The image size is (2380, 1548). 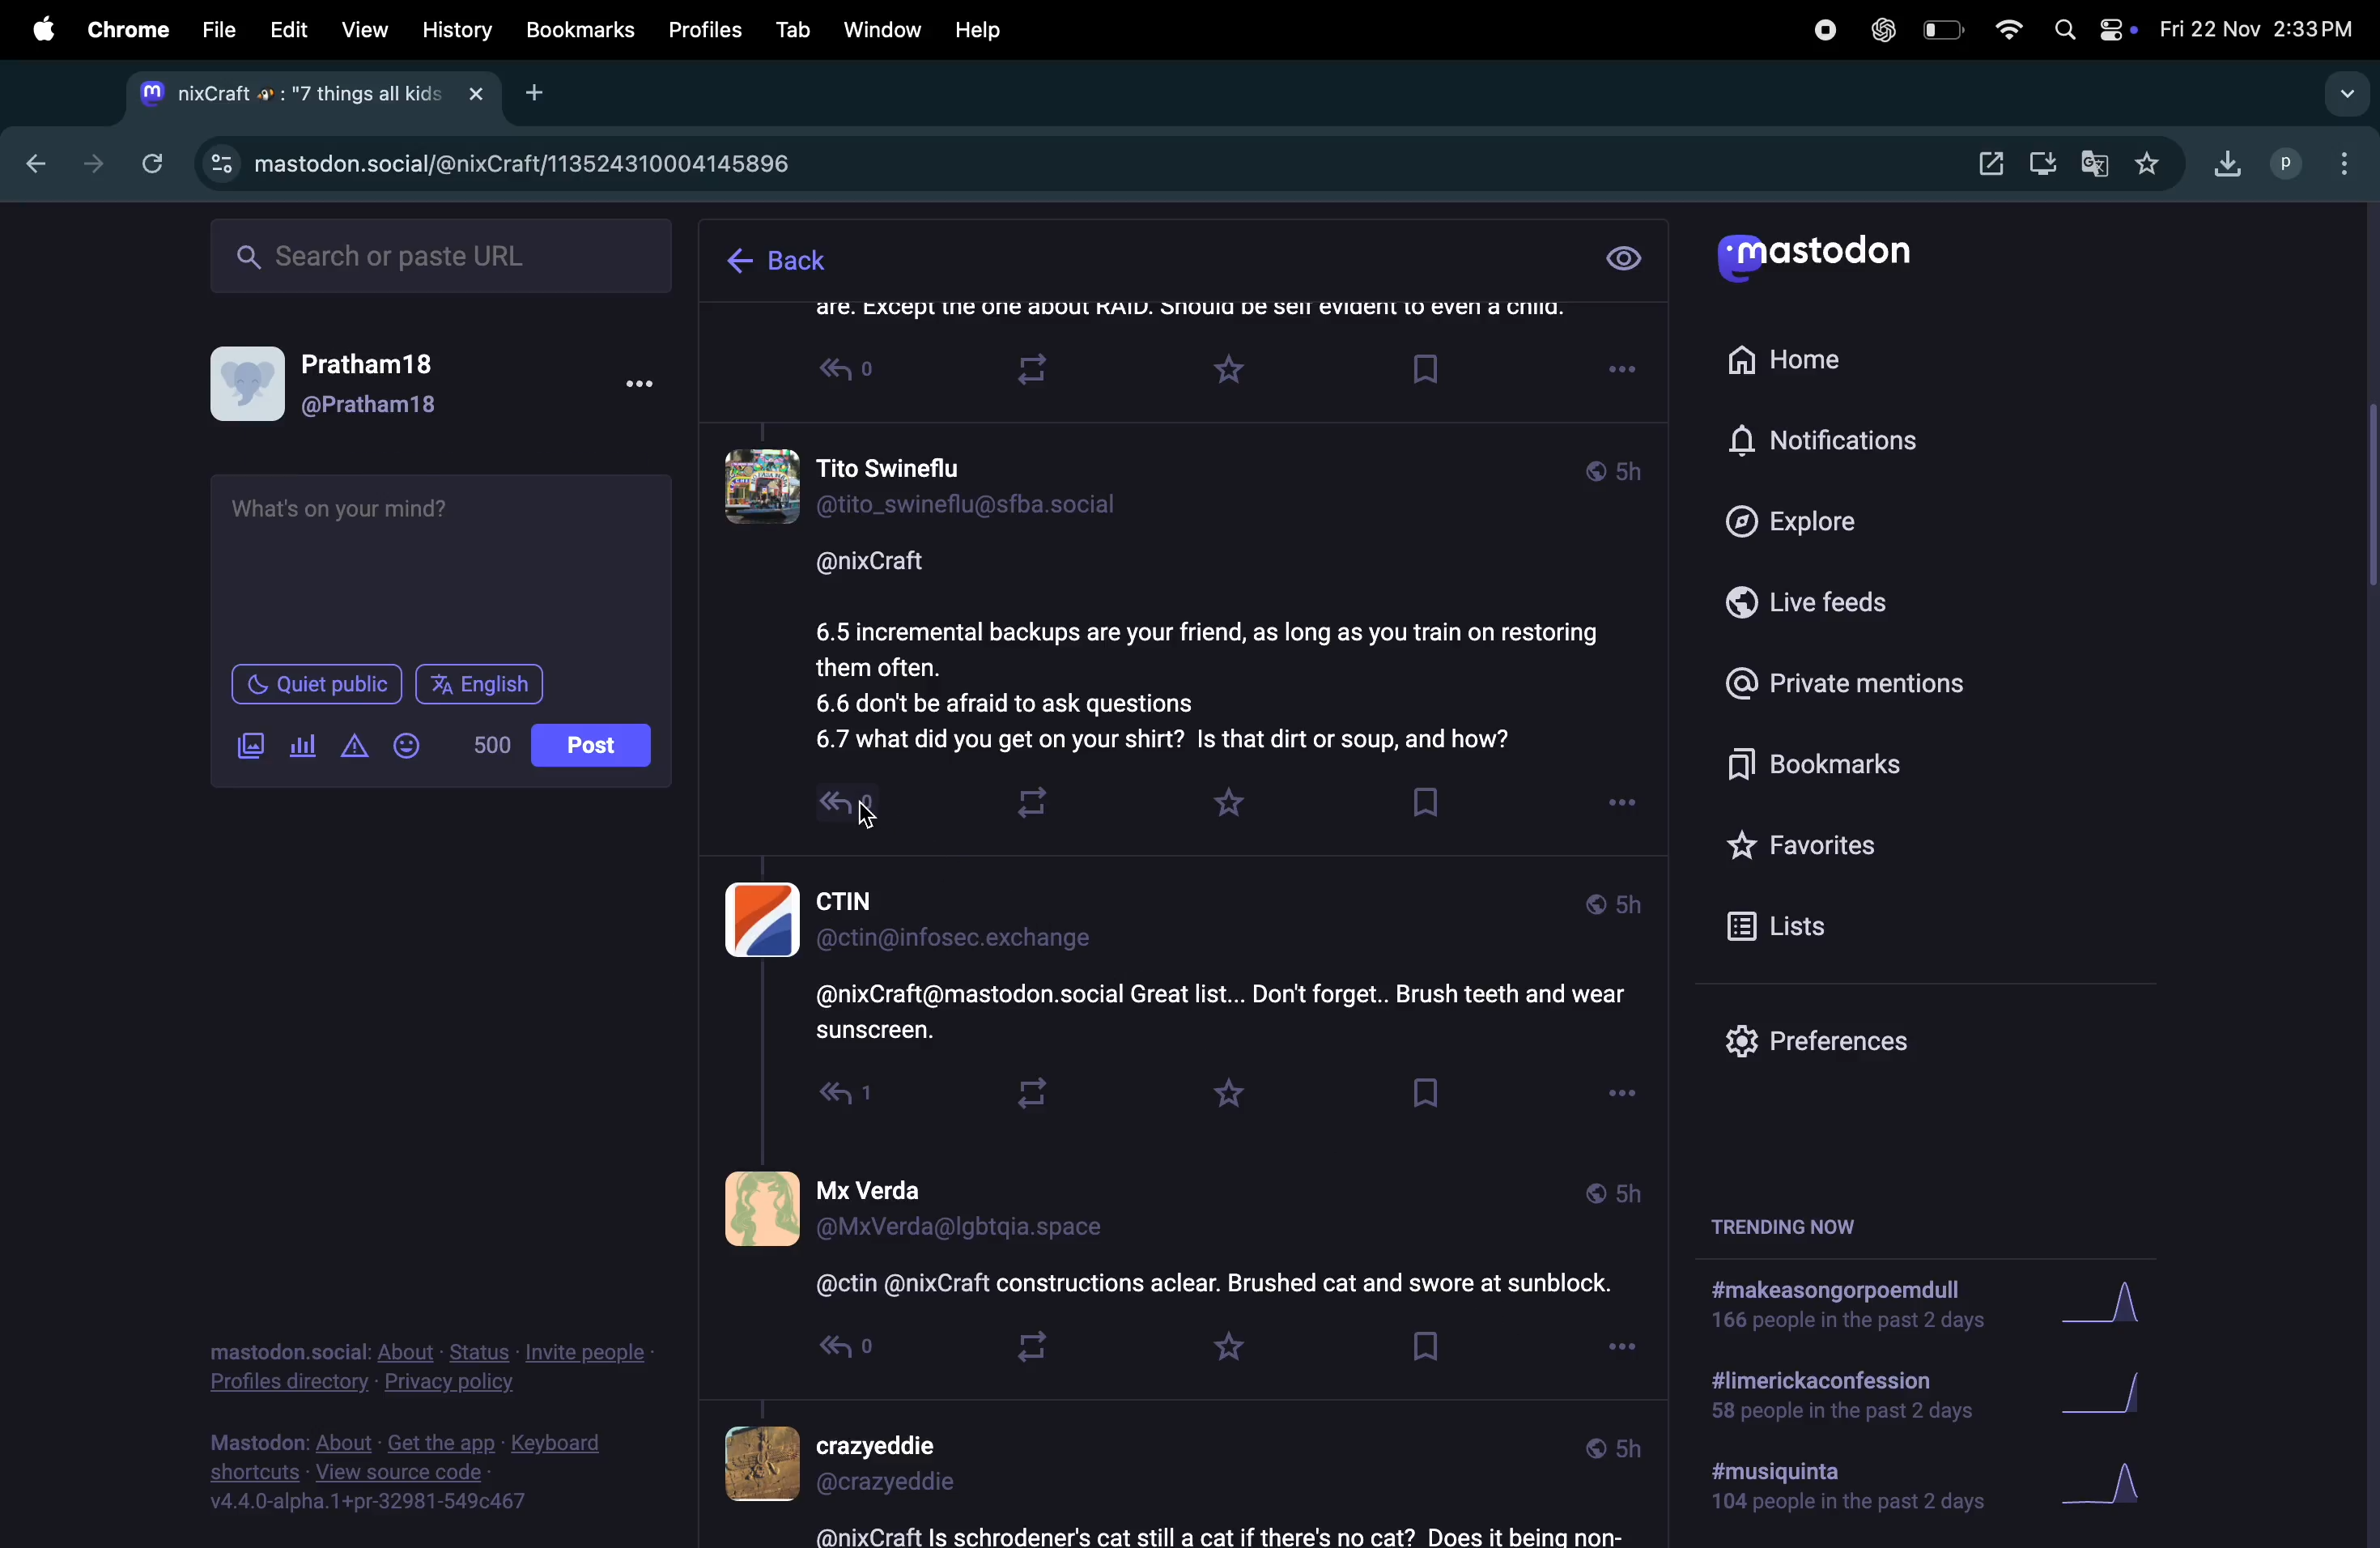 What do you see at coordinates (1226, 805) in the screenshot?
I see `favourites` at bounding box center [1226, 805].